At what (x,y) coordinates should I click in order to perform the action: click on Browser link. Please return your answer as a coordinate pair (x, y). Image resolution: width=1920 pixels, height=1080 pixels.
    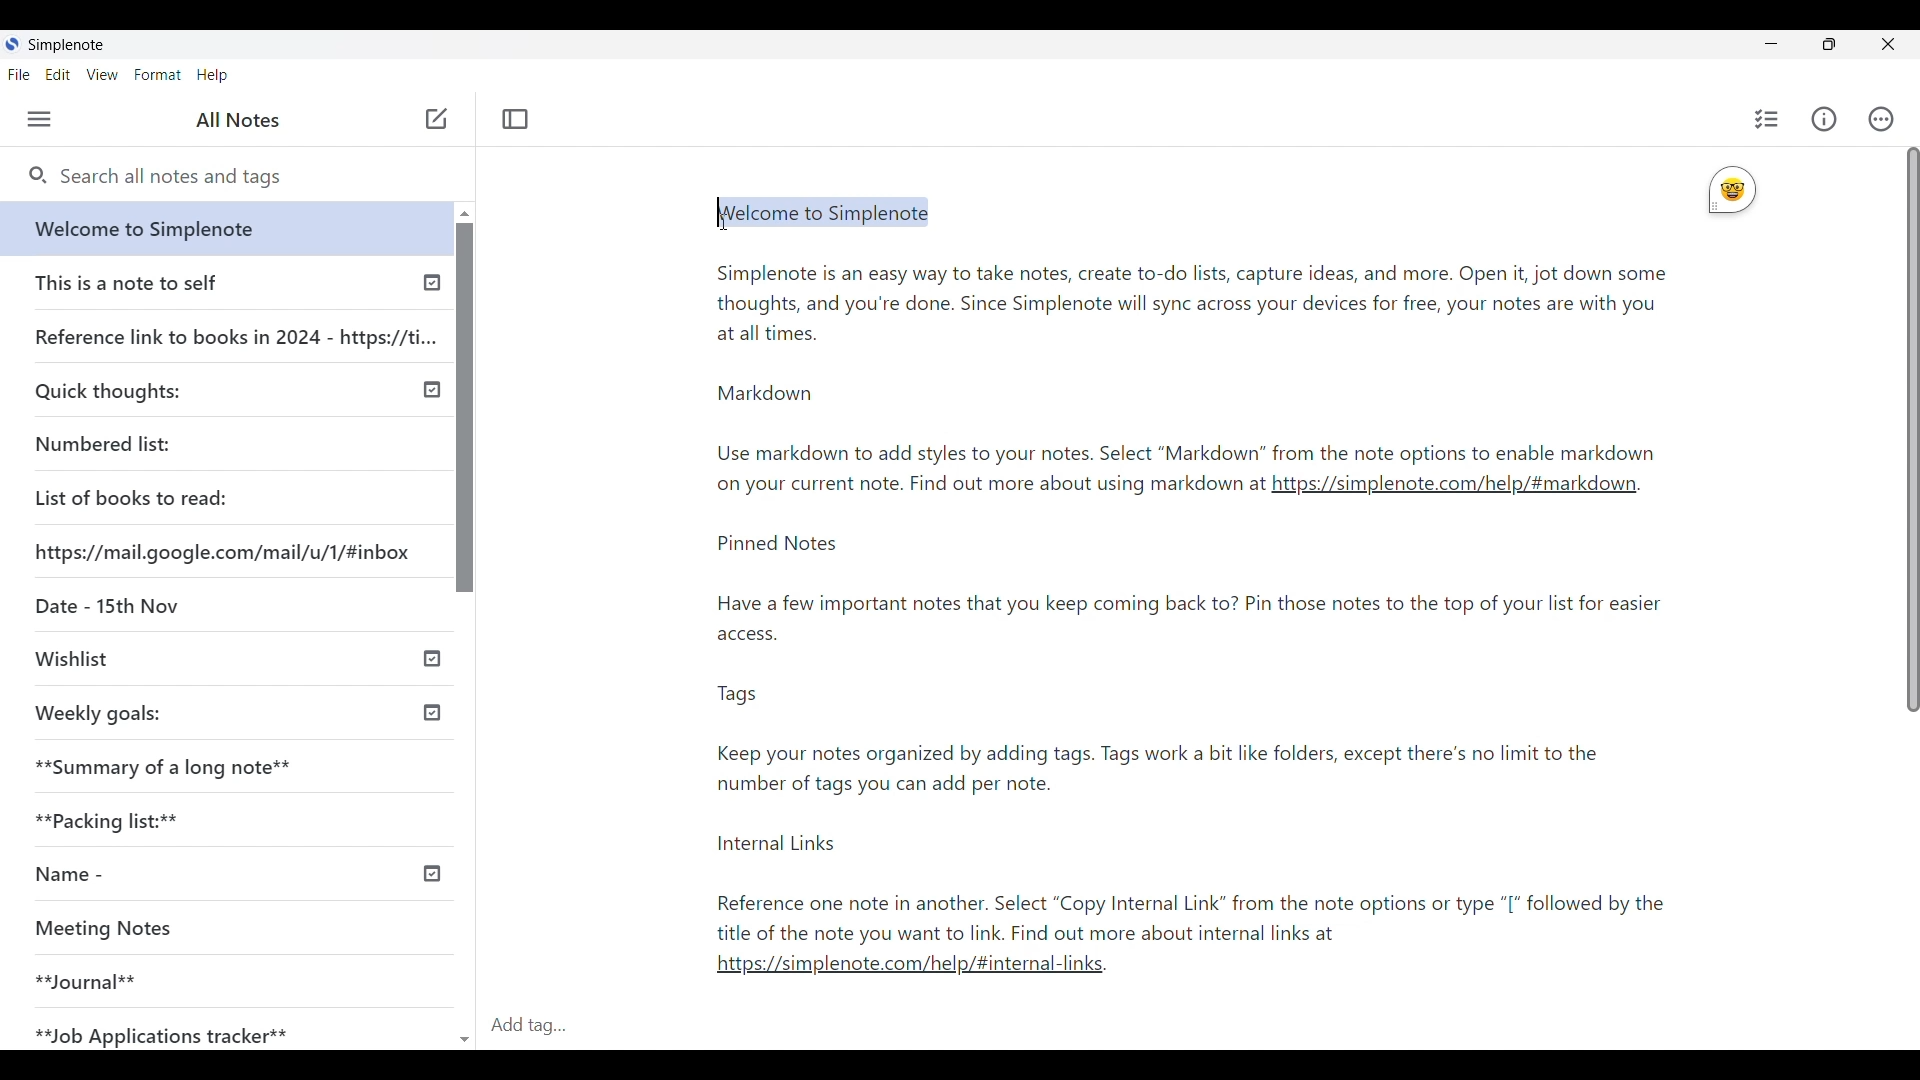
    Looking at the image, I should click on (222, 552).